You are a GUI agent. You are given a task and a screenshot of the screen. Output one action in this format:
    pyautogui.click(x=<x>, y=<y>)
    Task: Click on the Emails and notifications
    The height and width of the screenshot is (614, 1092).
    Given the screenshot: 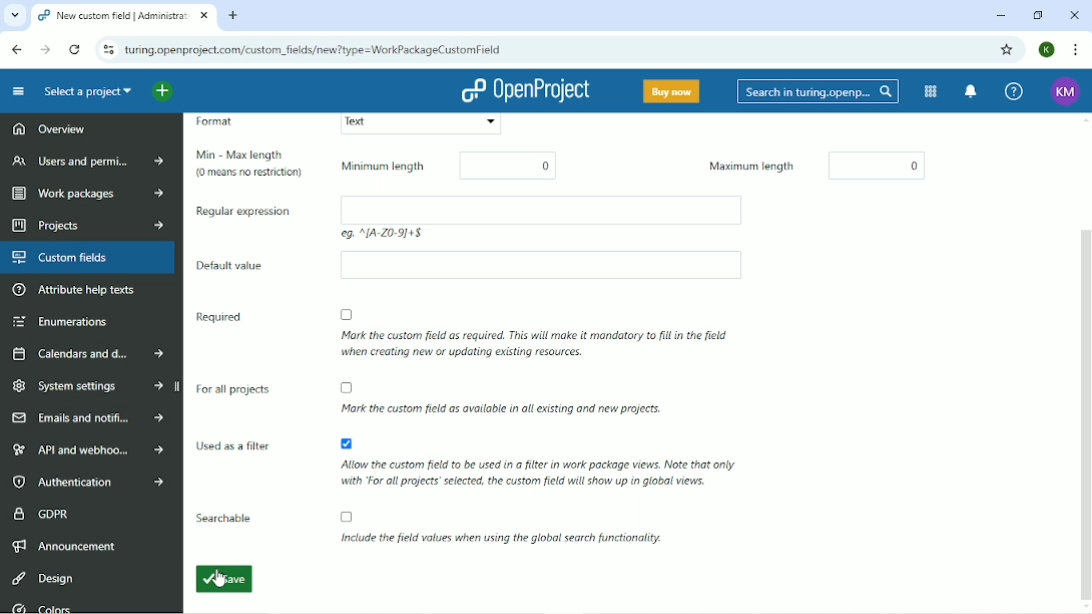 What is the action you would take?
    pyautogui.click(x=87, y=418)
    